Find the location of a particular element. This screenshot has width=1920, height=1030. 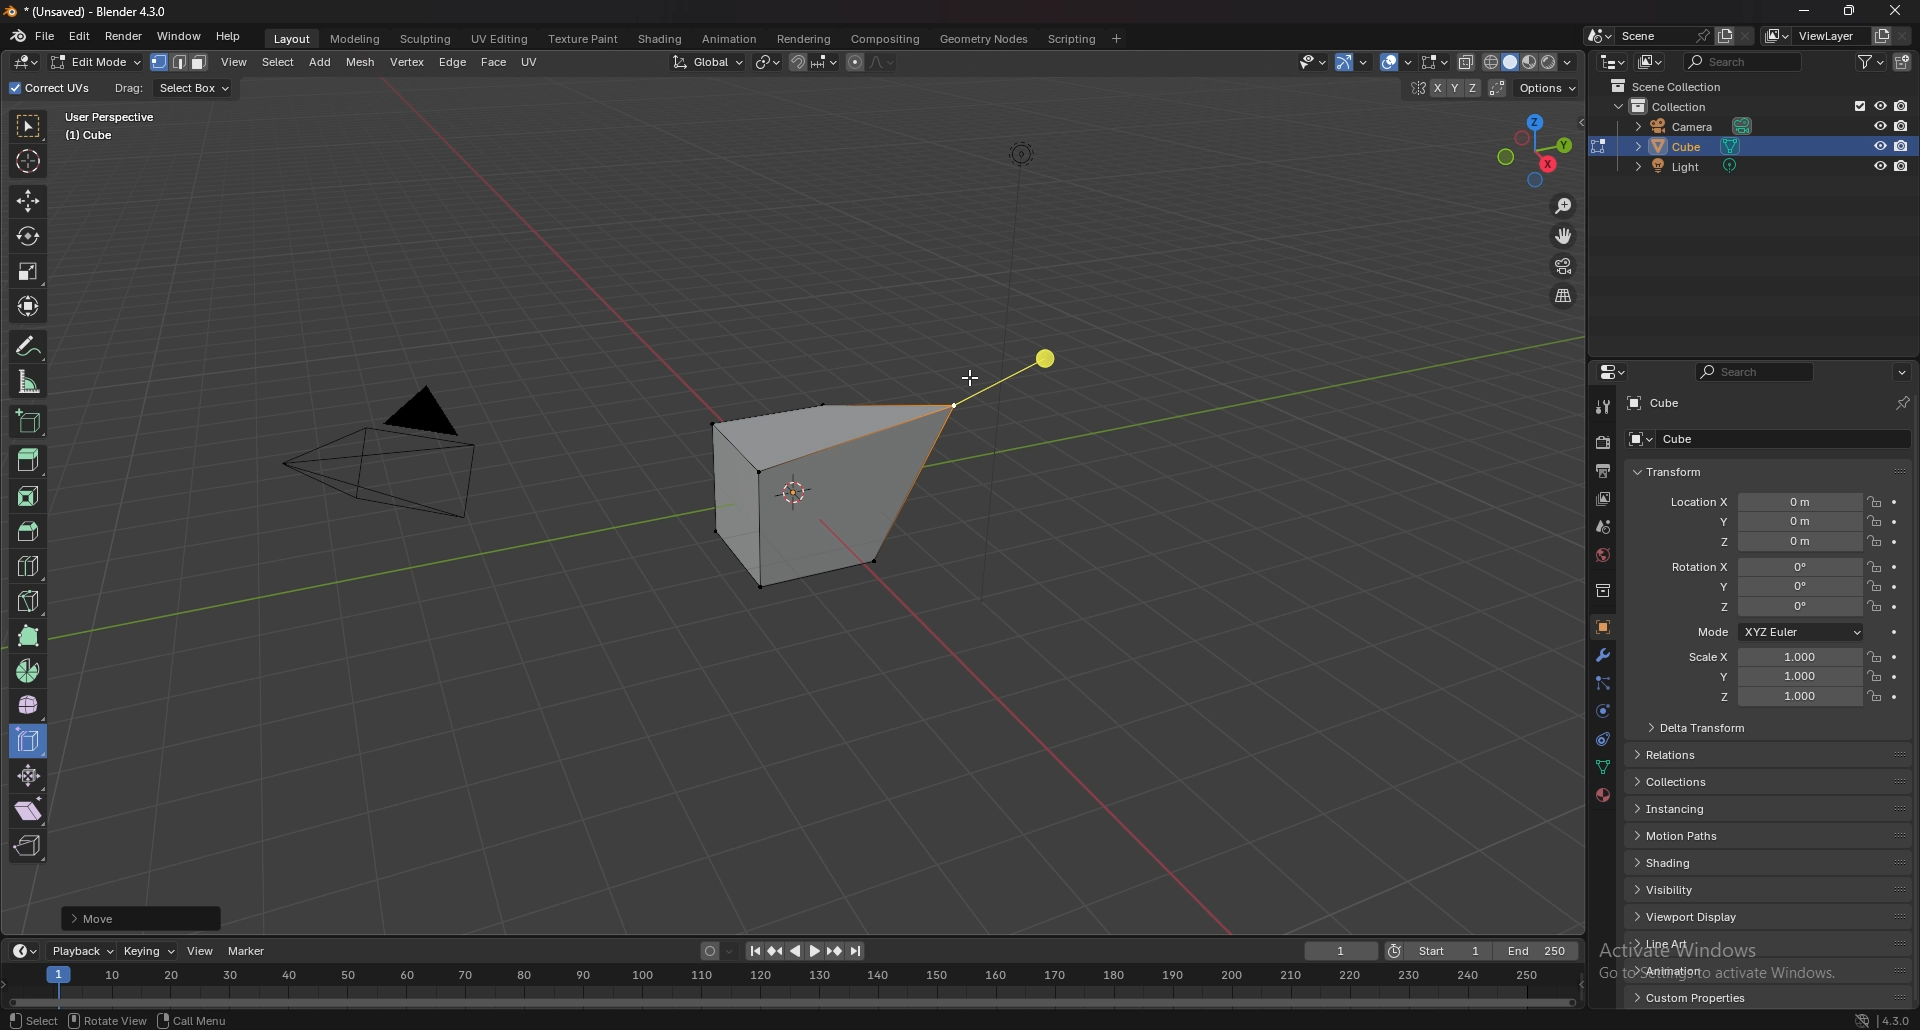

animate property is located at coordinates (1894, 587).